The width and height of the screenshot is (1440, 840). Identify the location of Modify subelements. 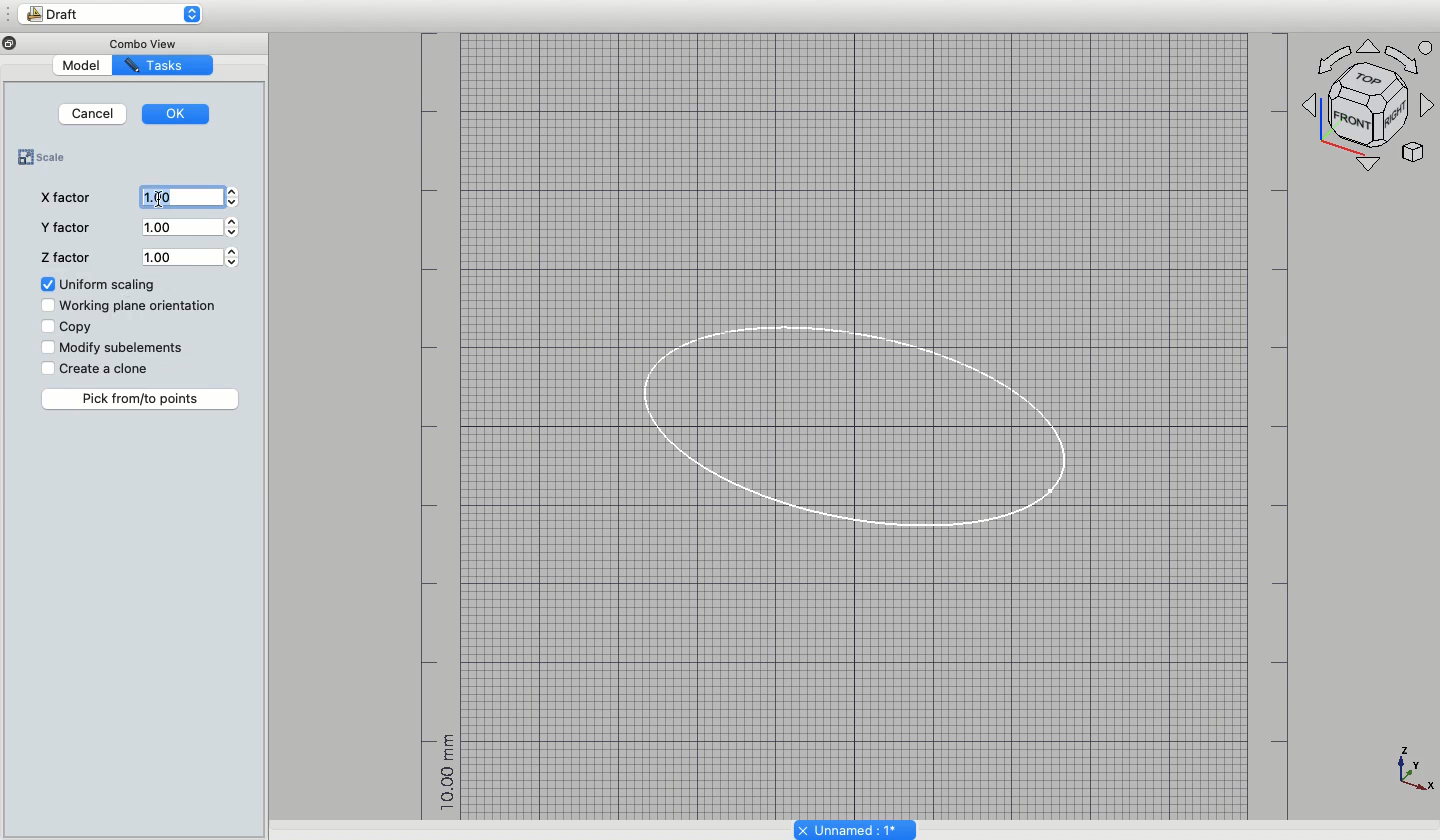
(116, 347).